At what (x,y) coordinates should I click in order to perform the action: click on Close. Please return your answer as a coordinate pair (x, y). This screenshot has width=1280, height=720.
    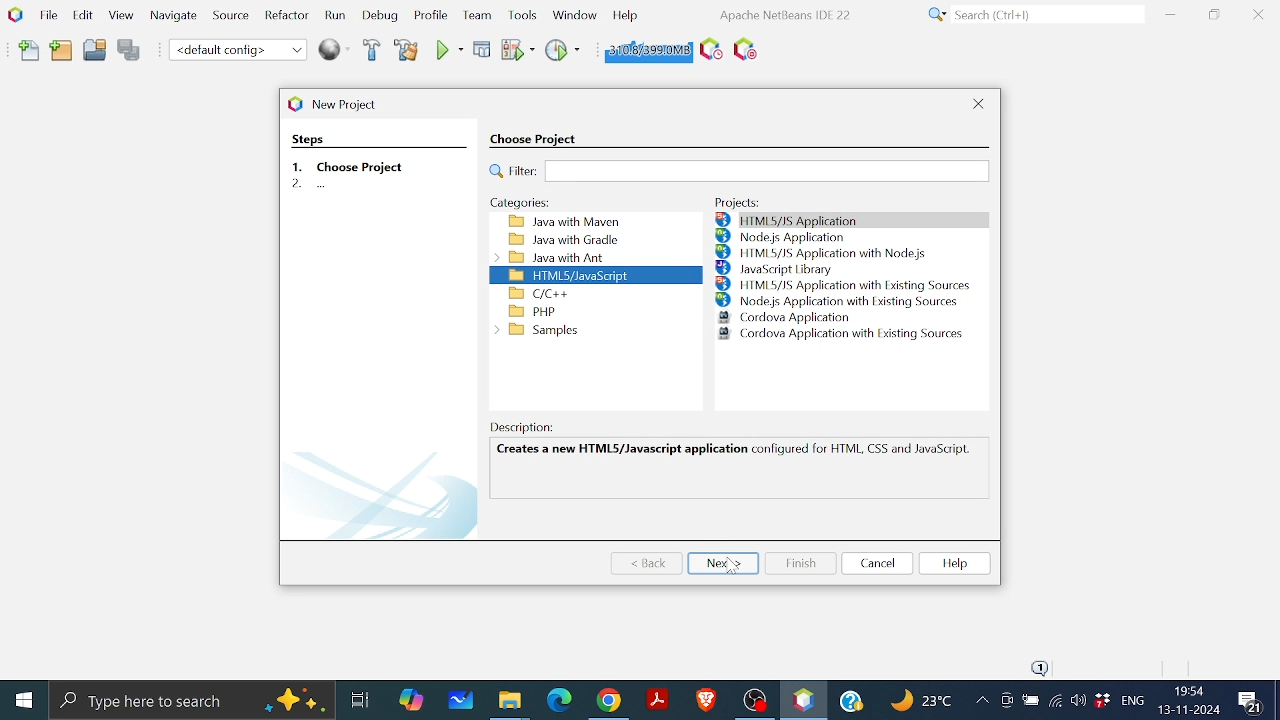
    Looking at the image, I should click on (980, 103).